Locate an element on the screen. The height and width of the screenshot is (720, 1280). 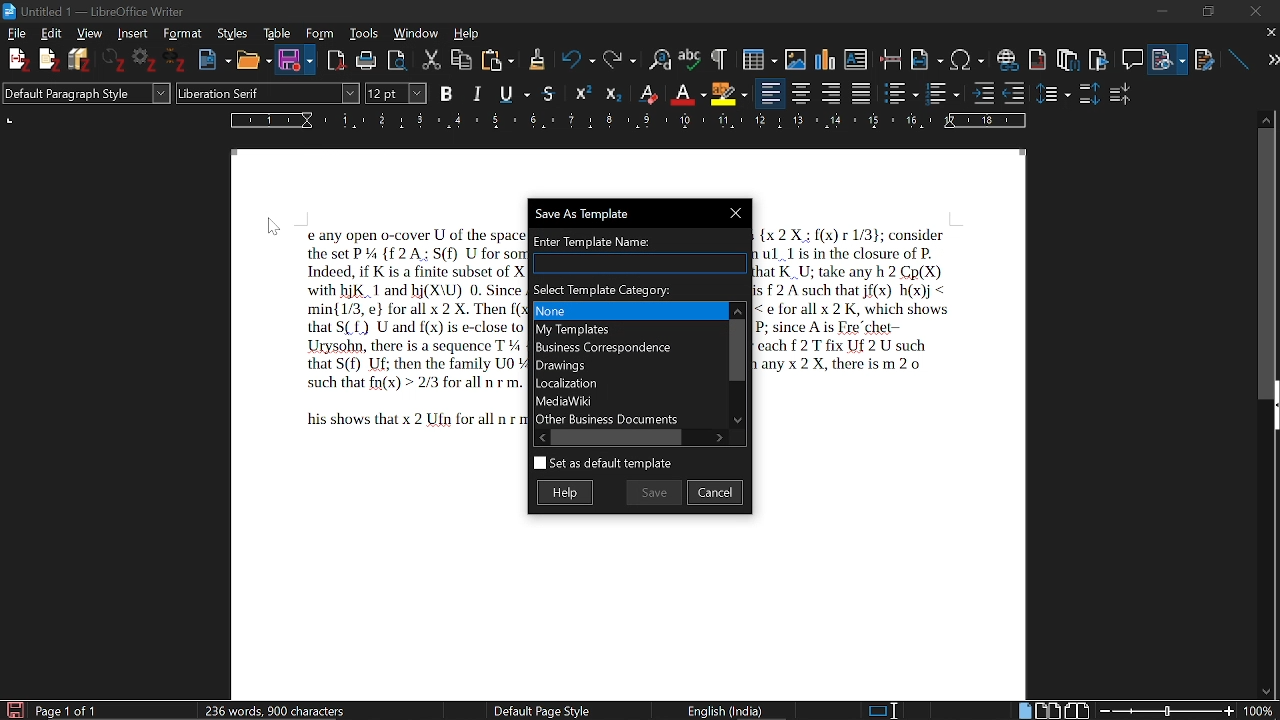
Insert table is located at coordinates (752, 57).